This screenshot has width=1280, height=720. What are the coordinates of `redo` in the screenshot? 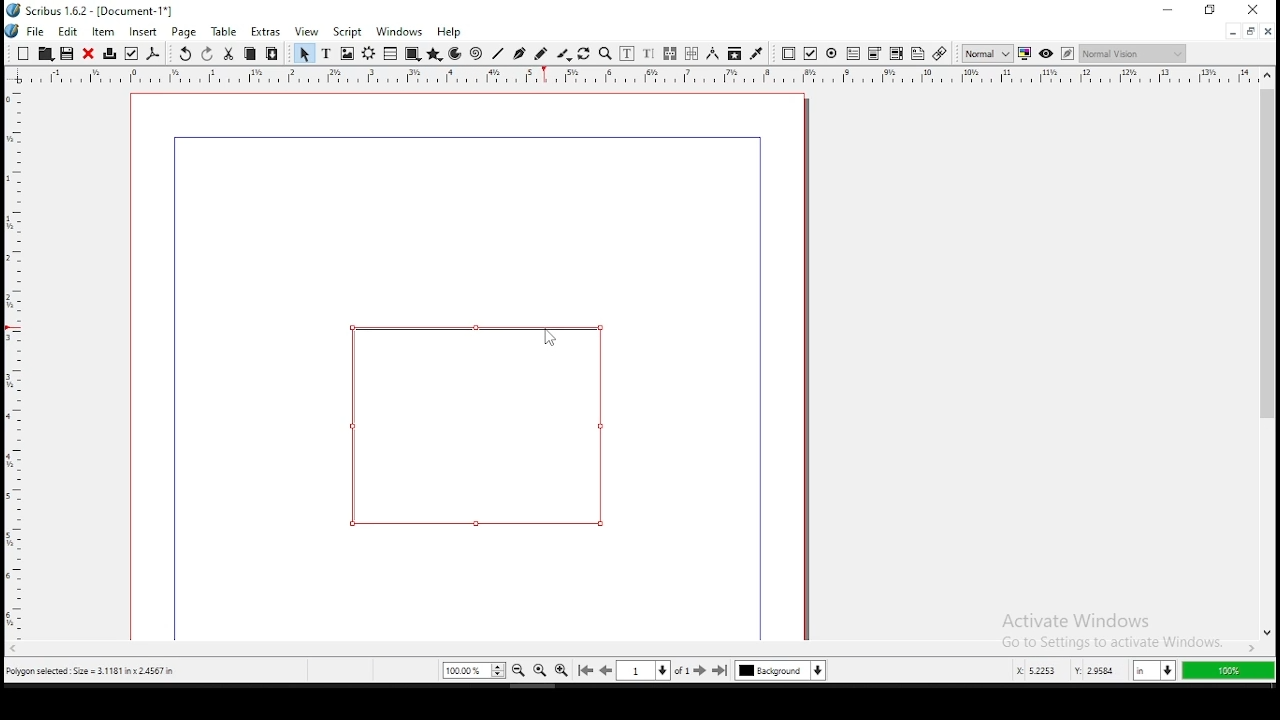 It's located at (207, 54).